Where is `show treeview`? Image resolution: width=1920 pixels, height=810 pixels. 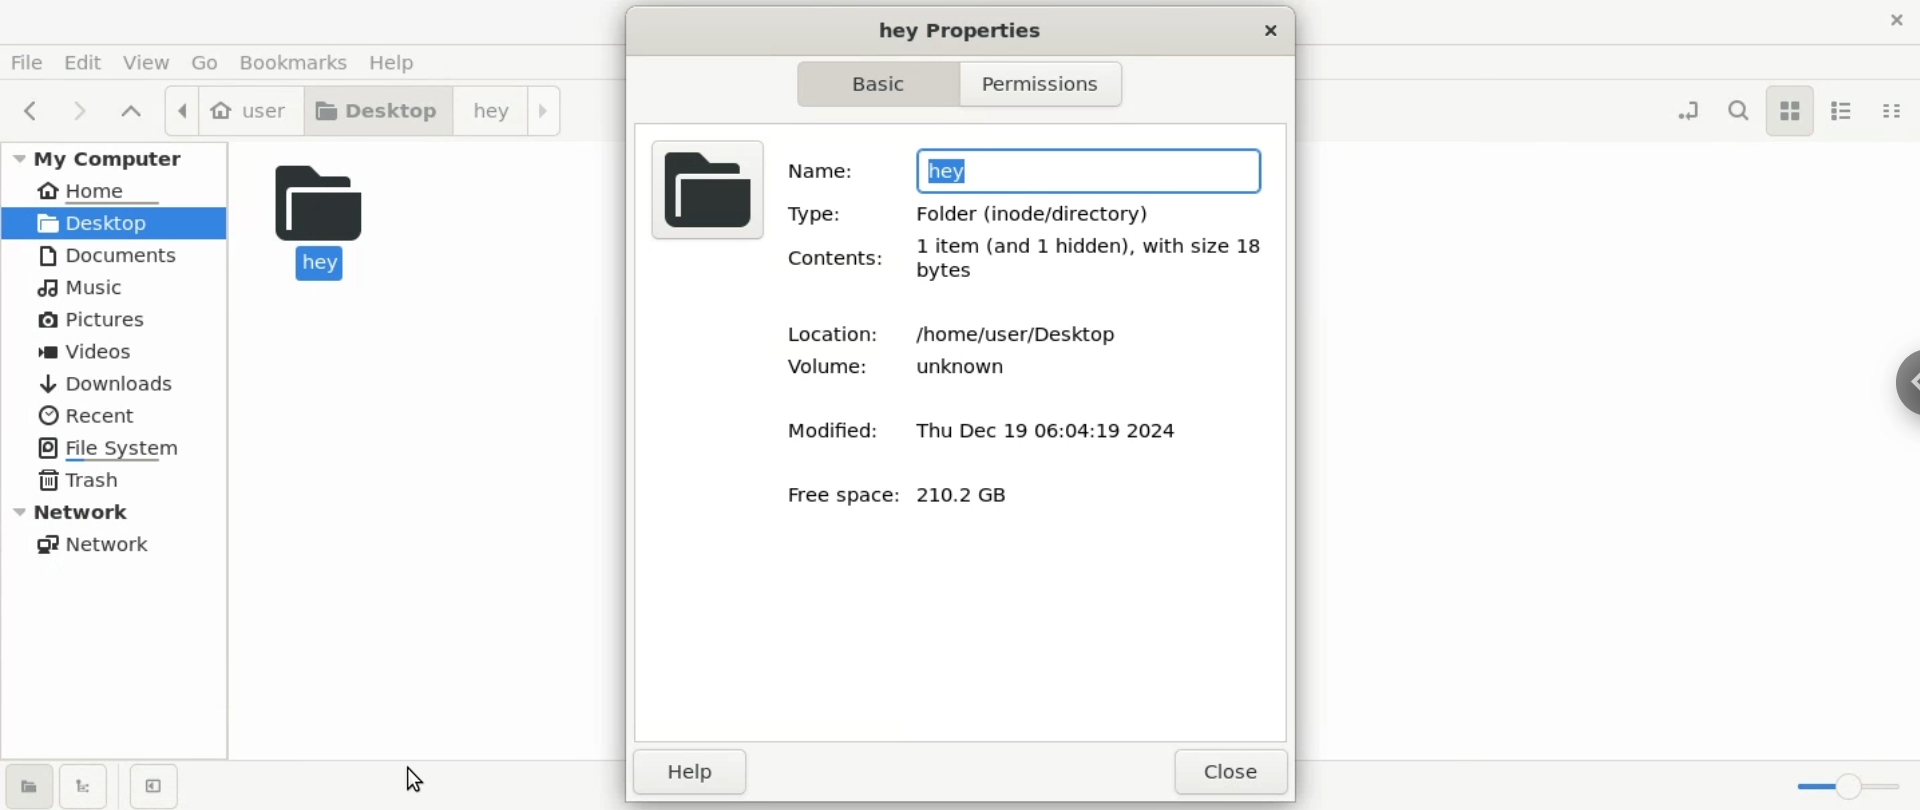
show treeview is located at coordinates (87, 787).